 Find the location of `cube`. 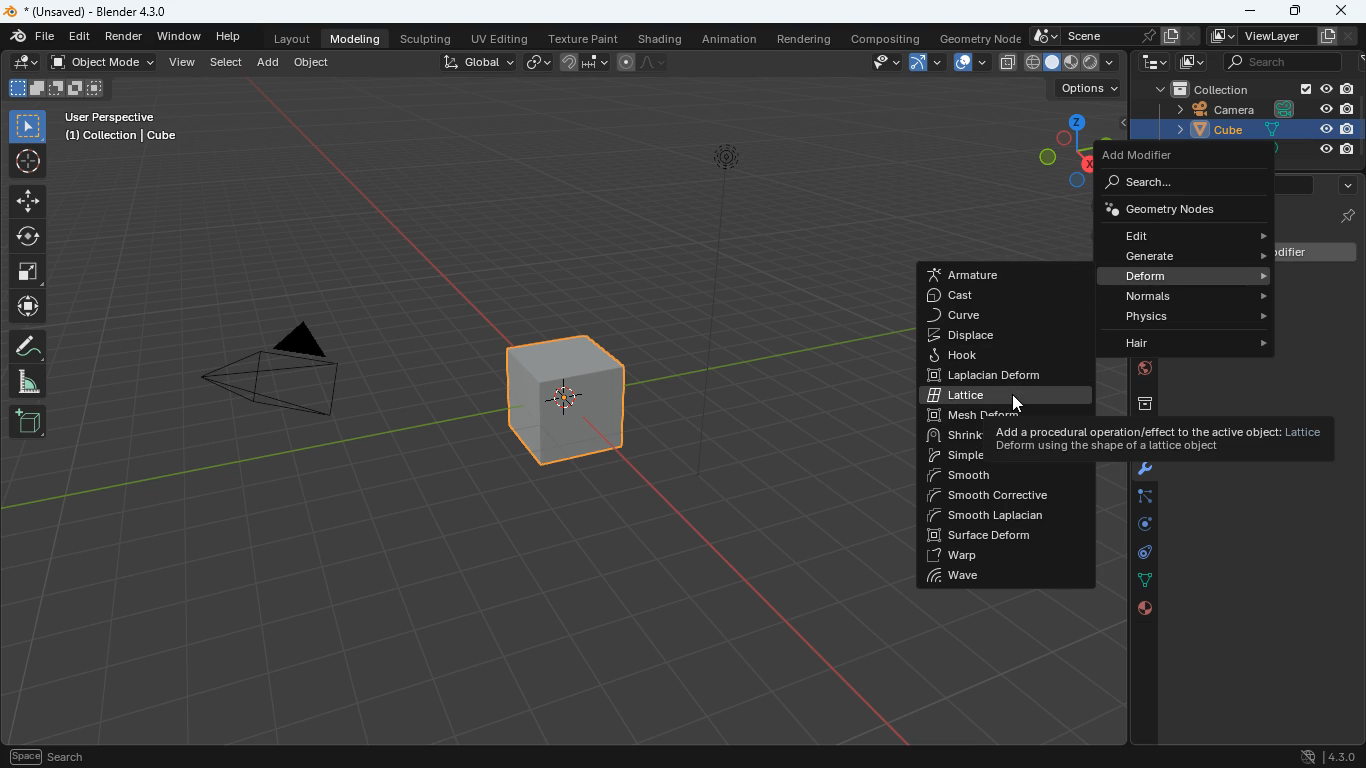

cube is located at coordinates (1259, 130).